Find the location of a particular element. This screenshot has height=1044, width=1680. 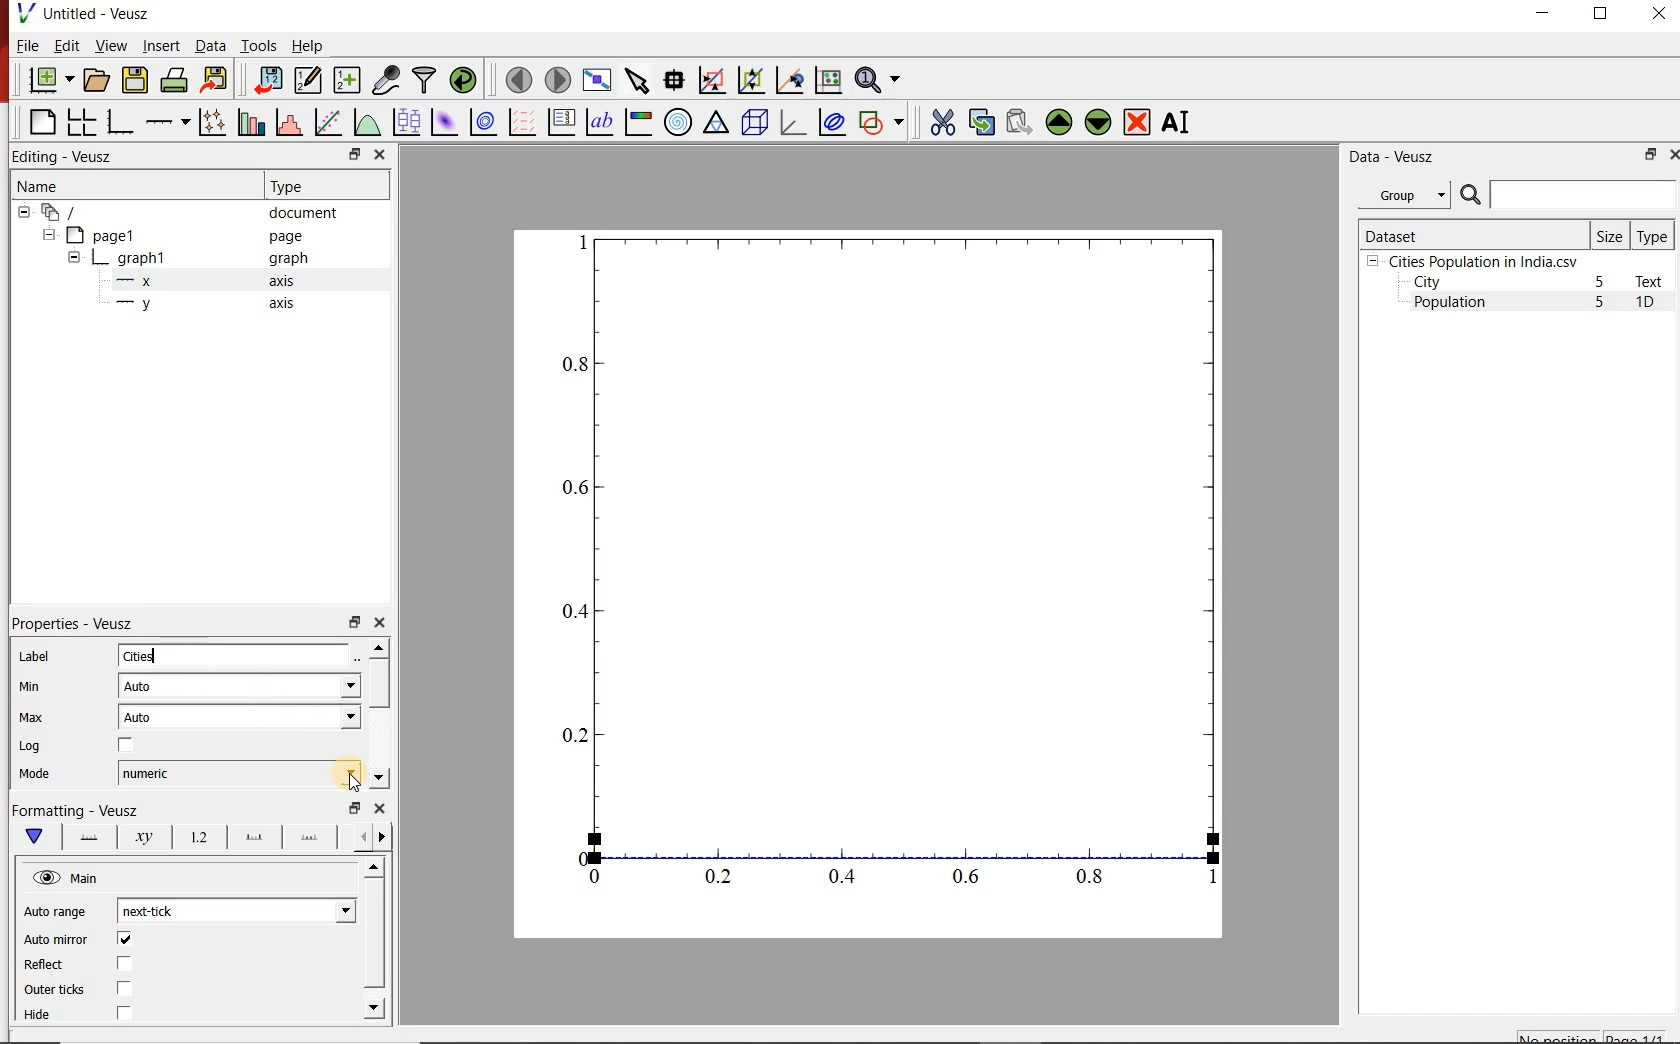

view plot full screen is located at coordinates (597, 80).